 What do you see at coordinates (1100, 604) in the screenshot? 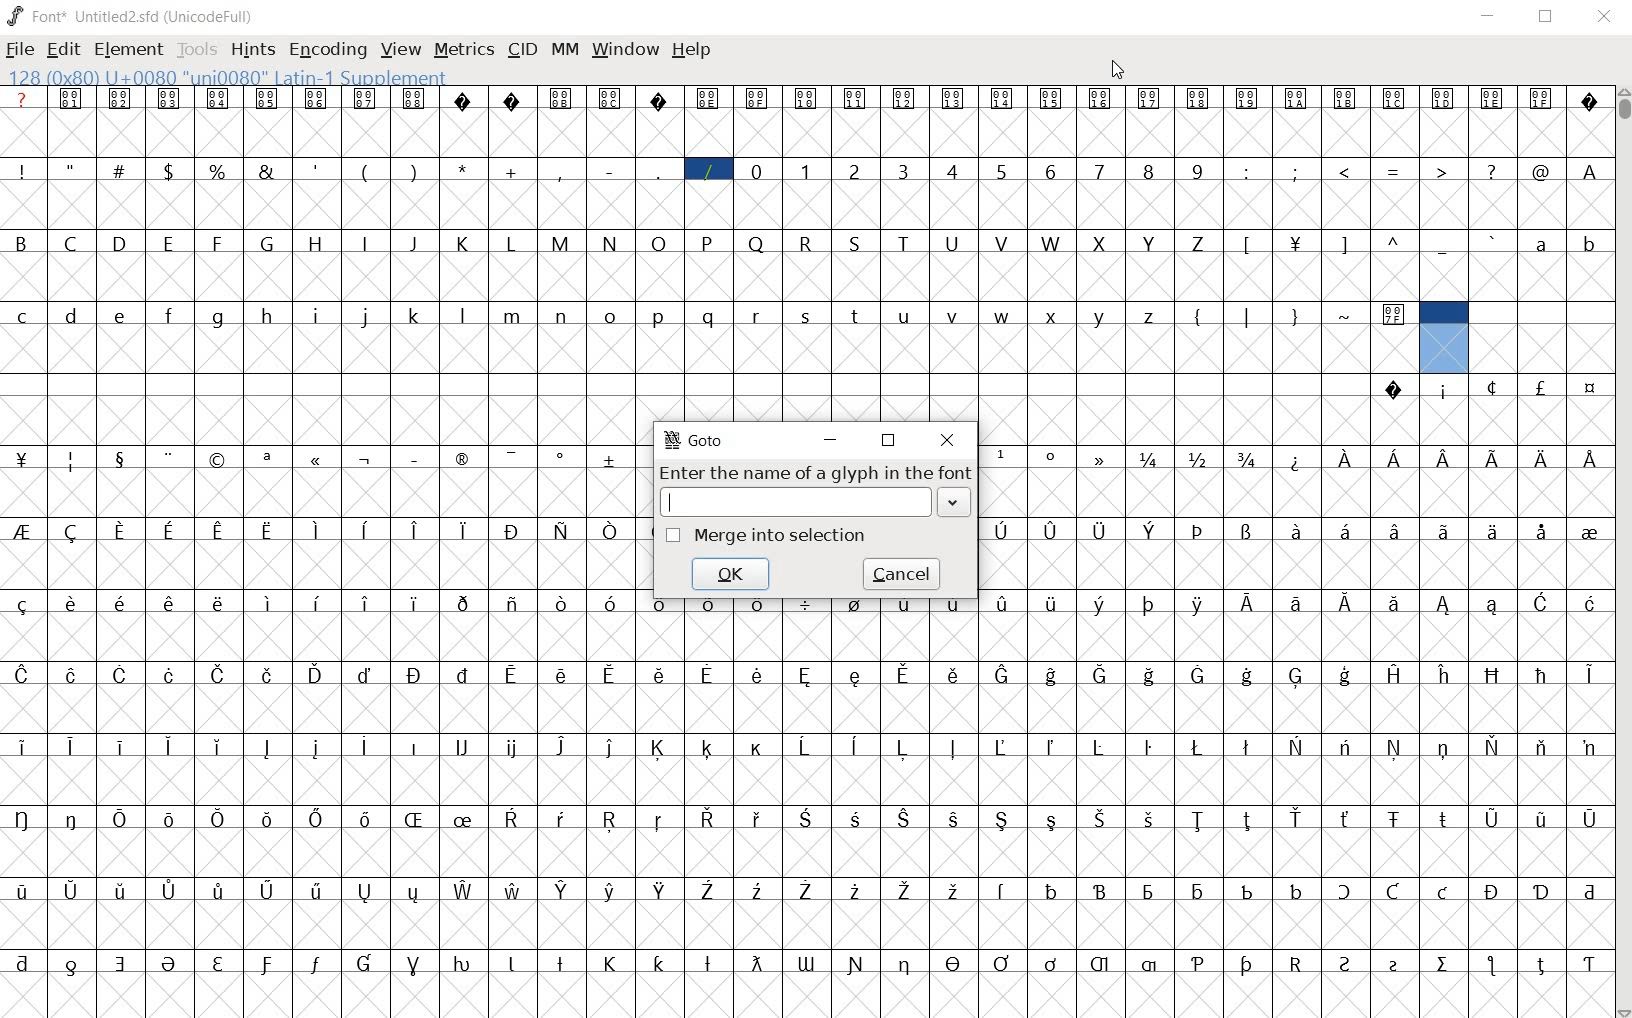
I see `Symbol` at bounding box center [1100, 604].